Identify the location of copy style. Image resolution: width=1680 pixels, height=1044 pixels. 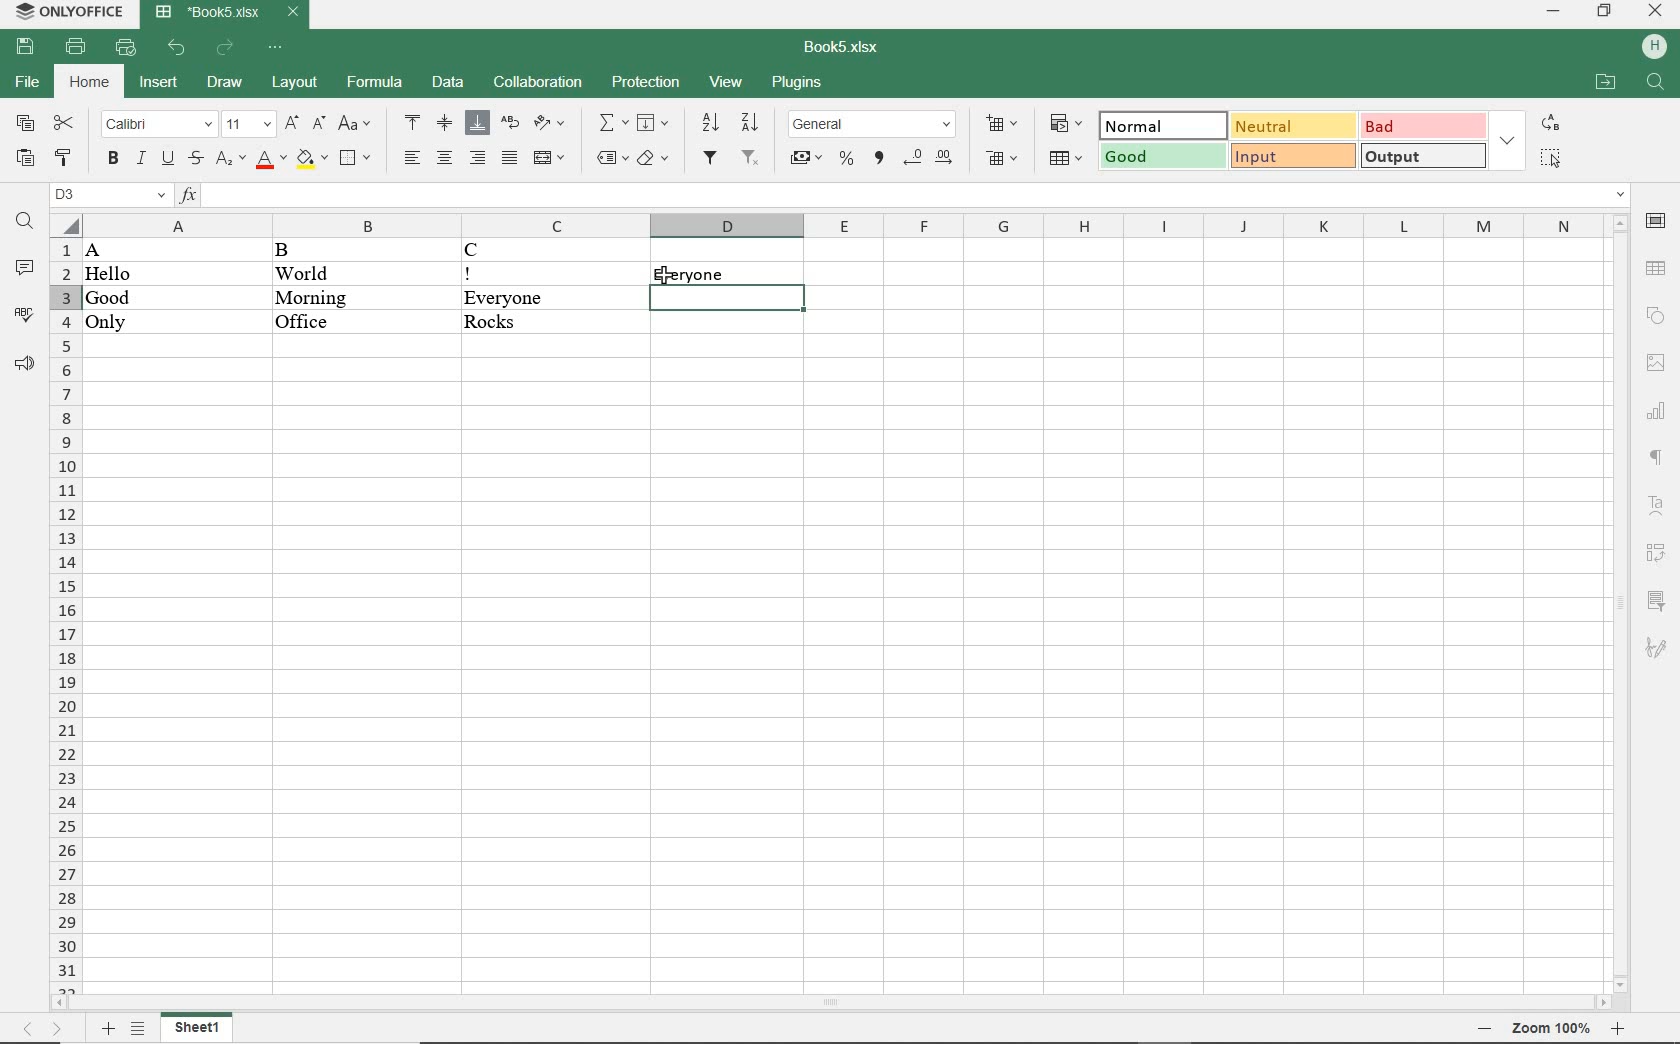
(63, 160).